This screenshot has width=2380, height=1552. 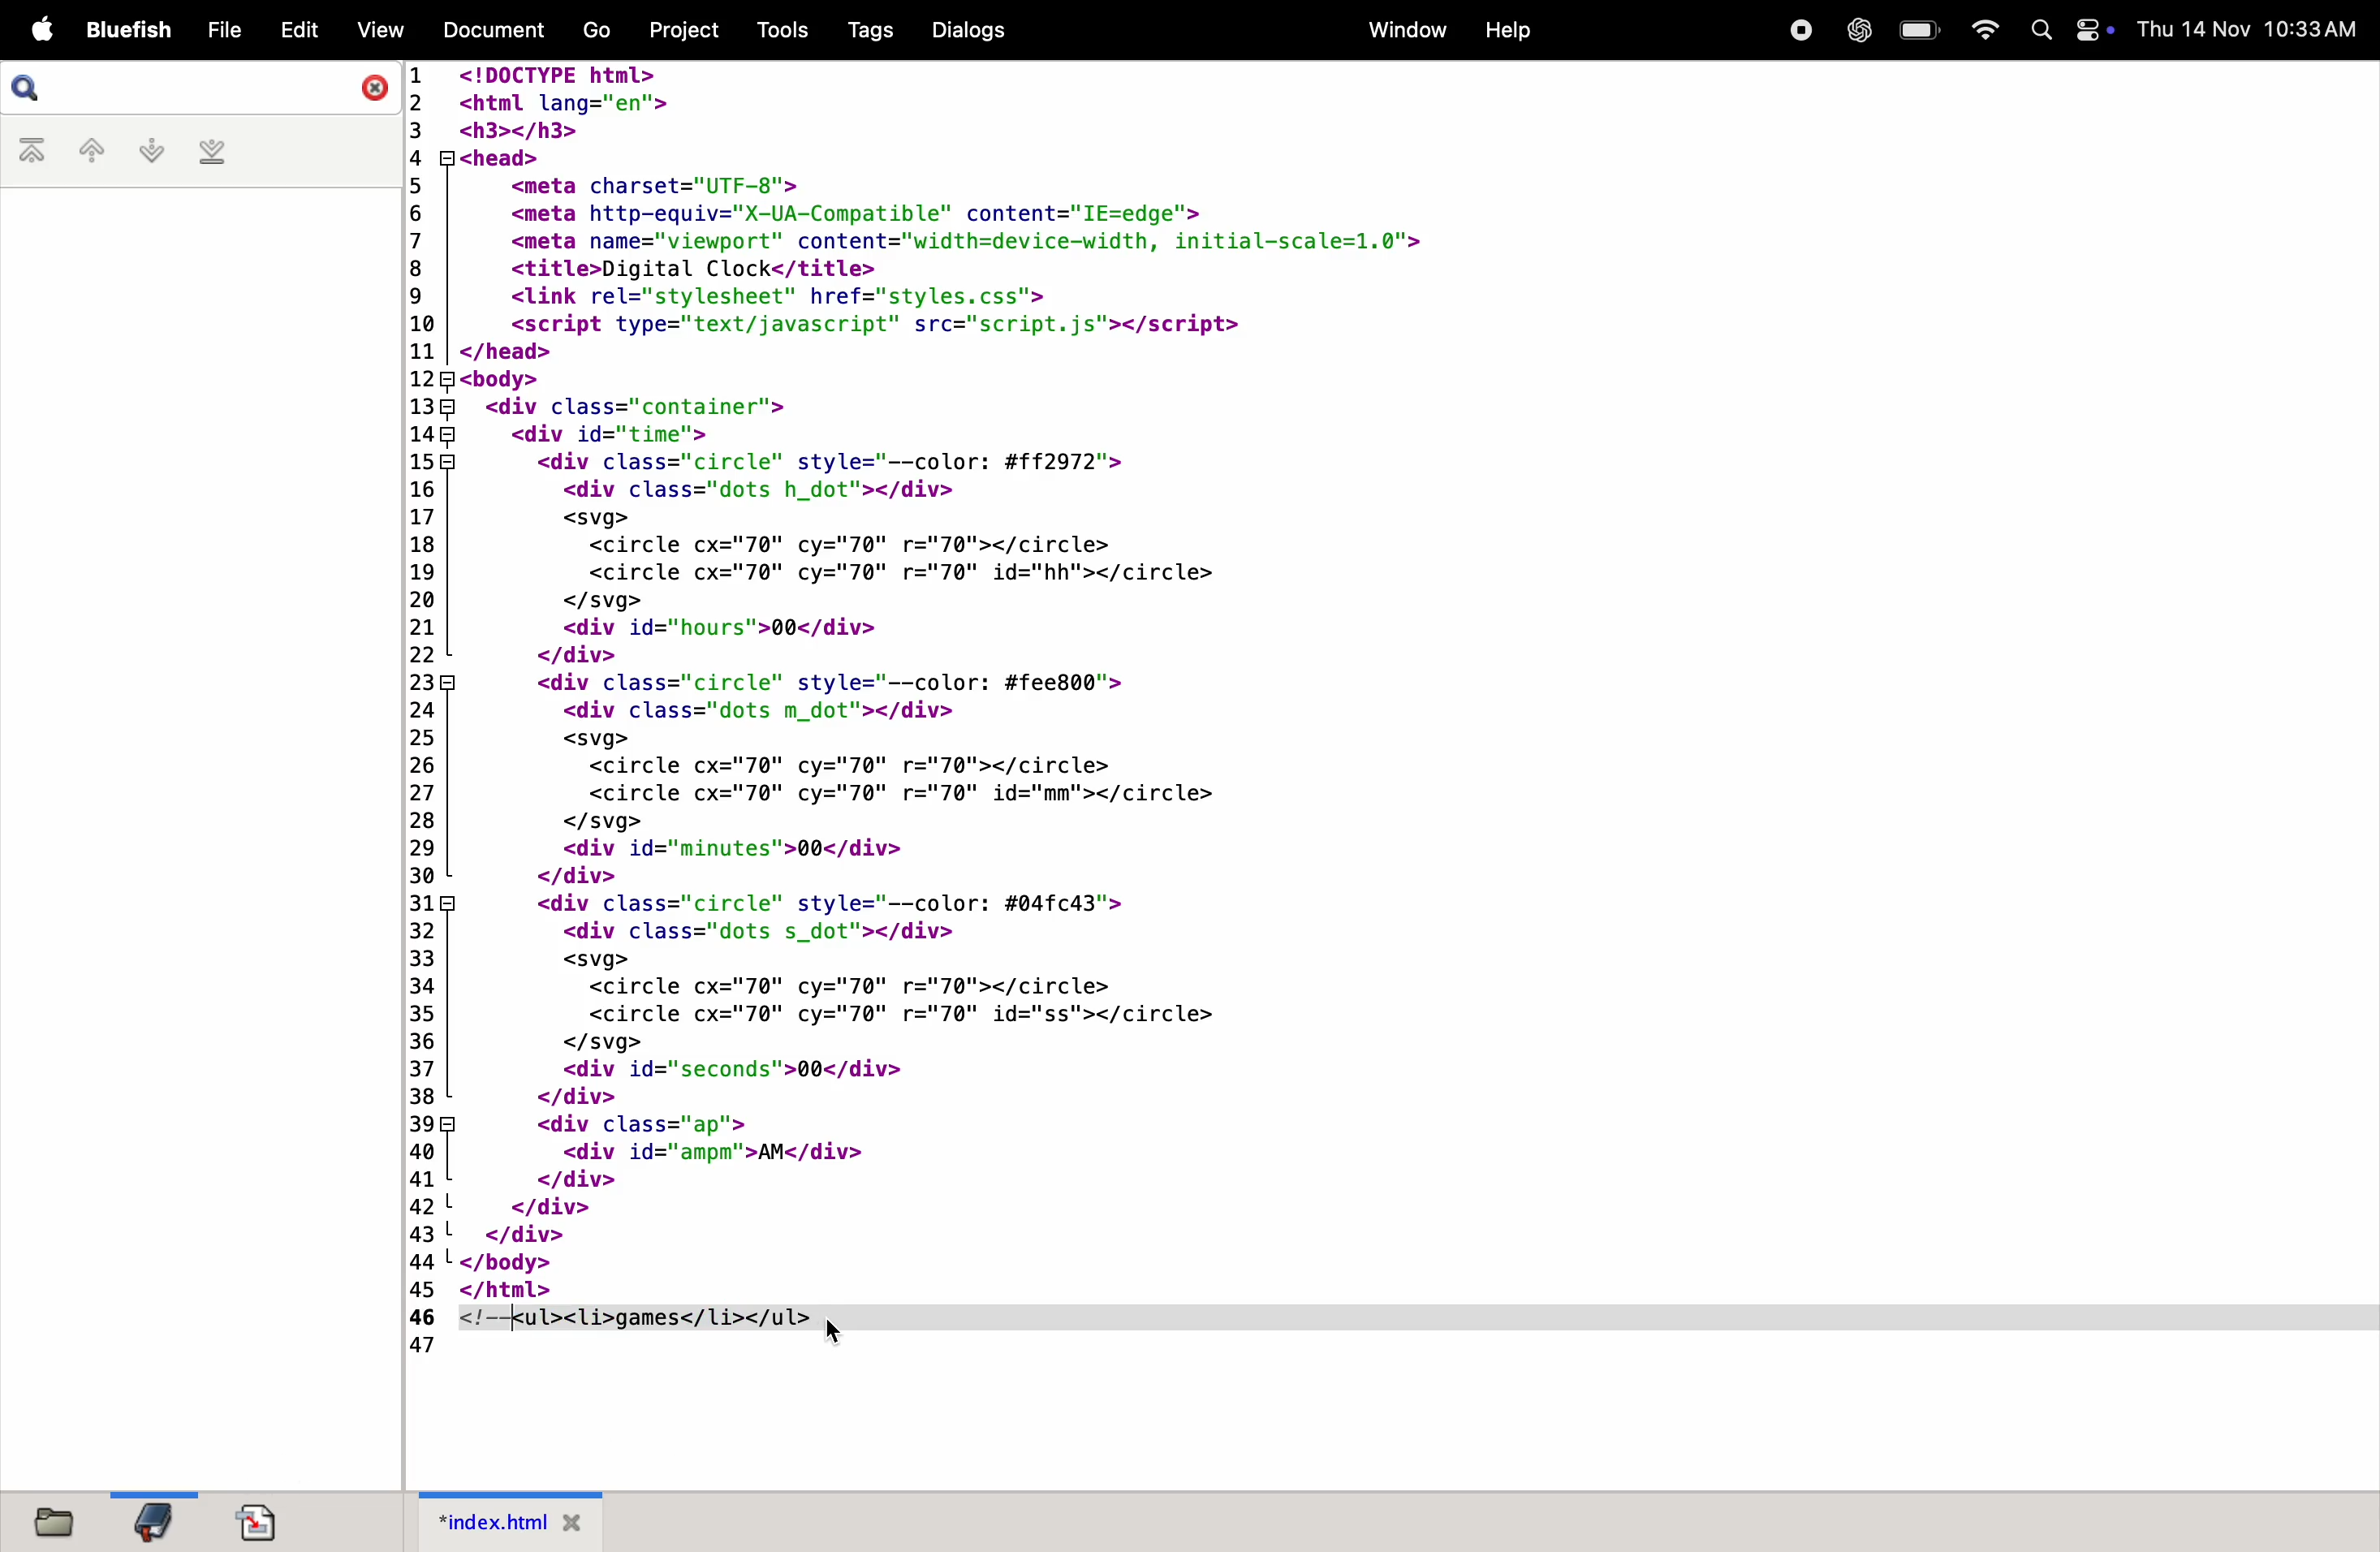 What do you see at coordinates (225, 30) in the screenshot?
I see `File` at bounding box center [225, 30].